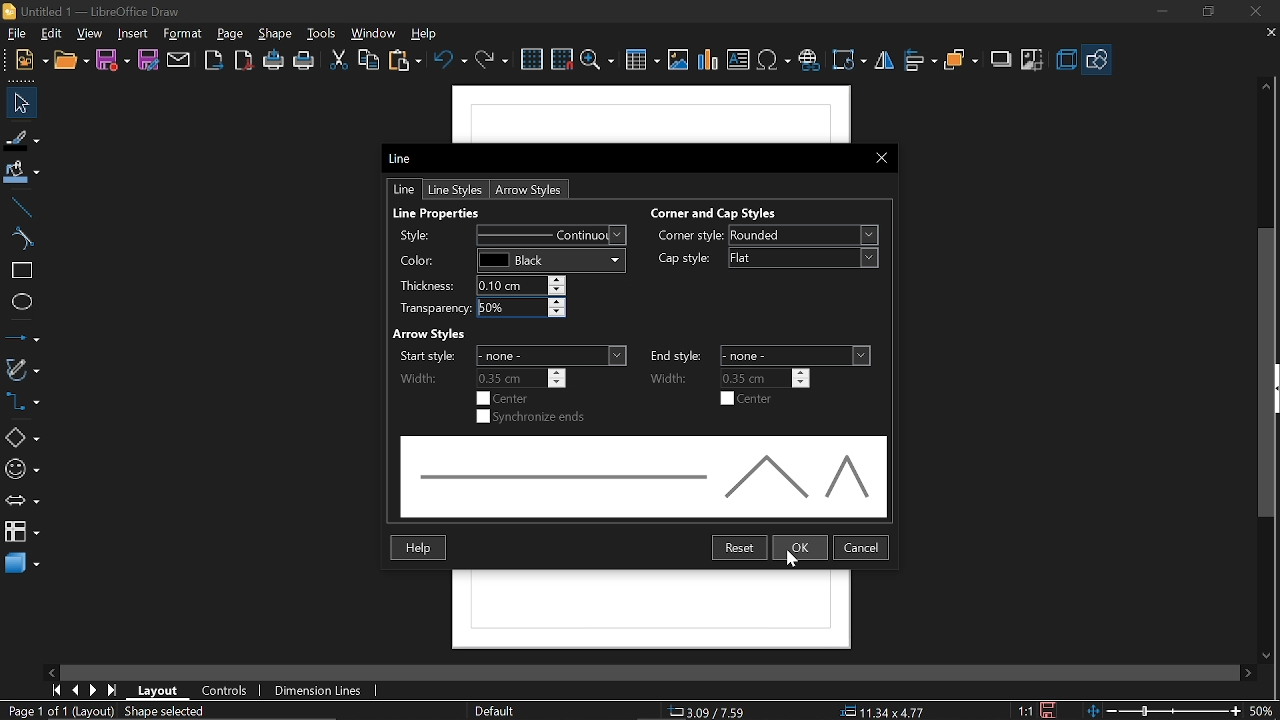 The width and height of the screenshot is (1280, 720). What do you see at coordinates (1033, 59) in the screenshot?
I see `crop` at bounding box center [1033, 59].